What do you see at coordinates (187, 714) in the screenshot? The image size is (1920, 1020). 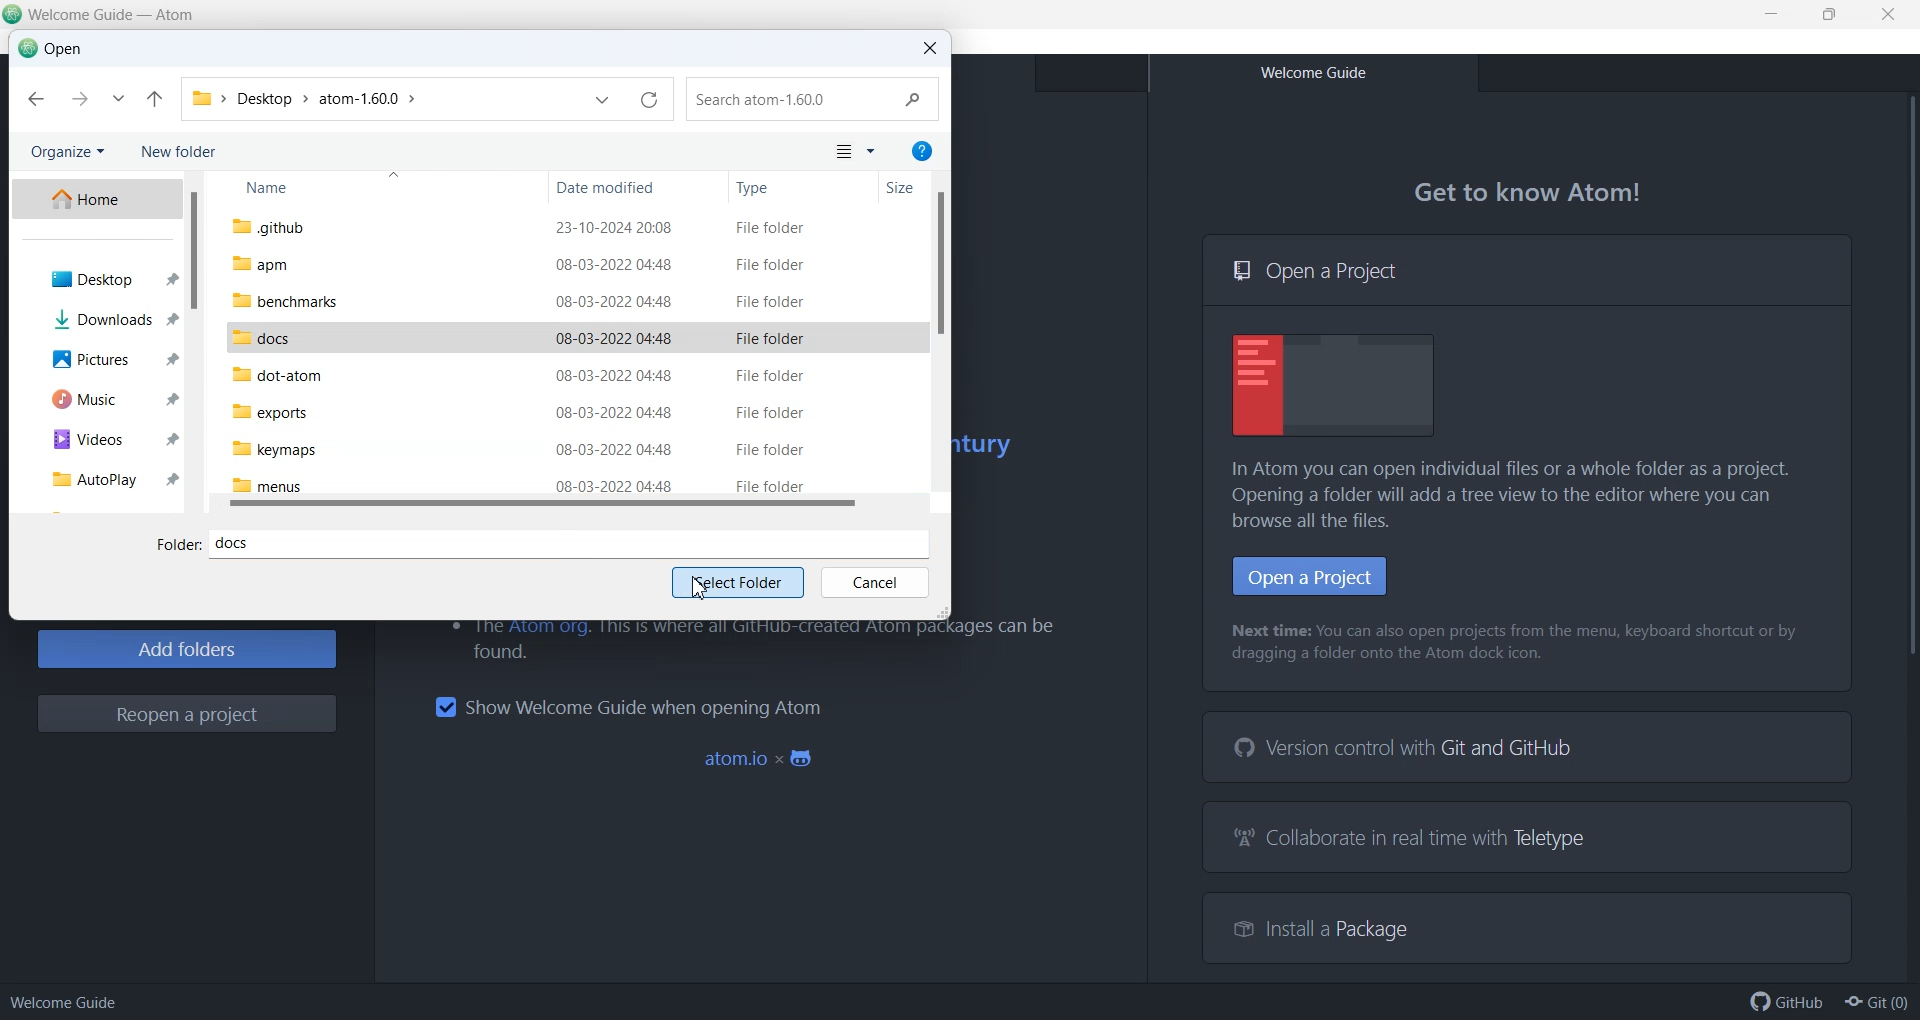 I see `Reopen a project` at bounding box center [187, 714].